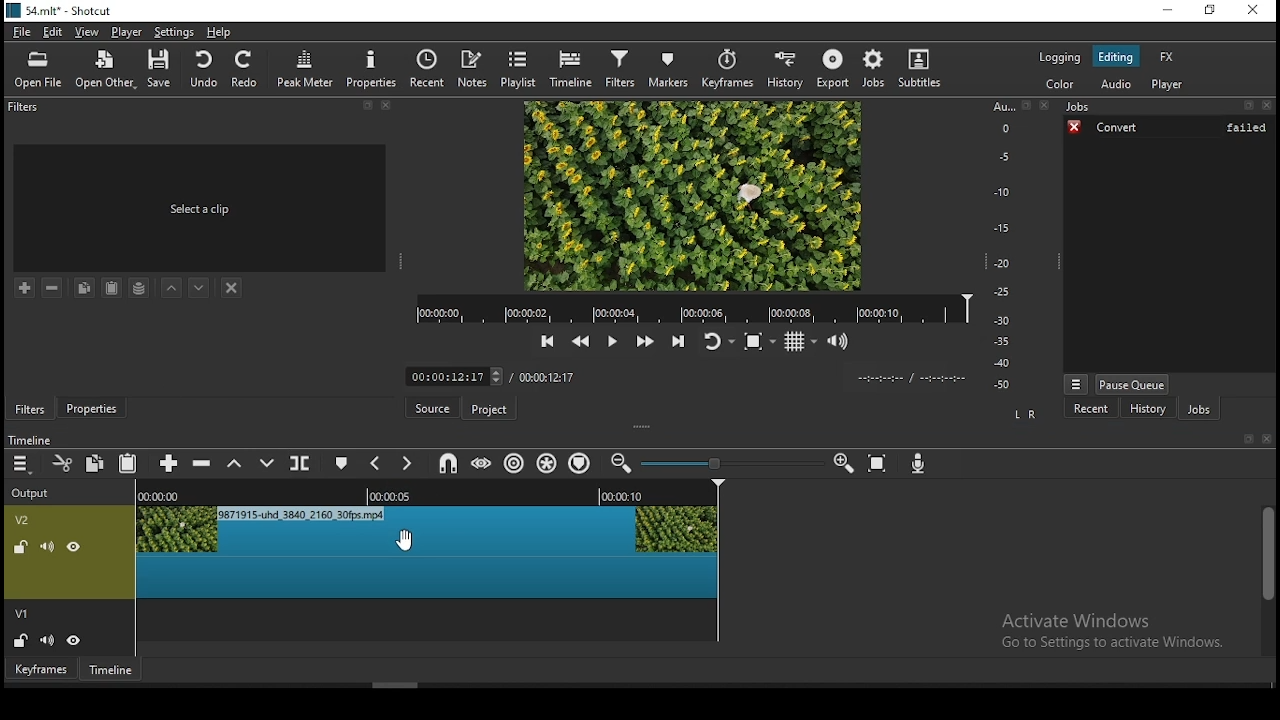 The width and height of the screenshot is (1280, 720). What do you see at coordinates (515, 463) in the screenshot?
I see `ripple` at bounding box center [515, 463].